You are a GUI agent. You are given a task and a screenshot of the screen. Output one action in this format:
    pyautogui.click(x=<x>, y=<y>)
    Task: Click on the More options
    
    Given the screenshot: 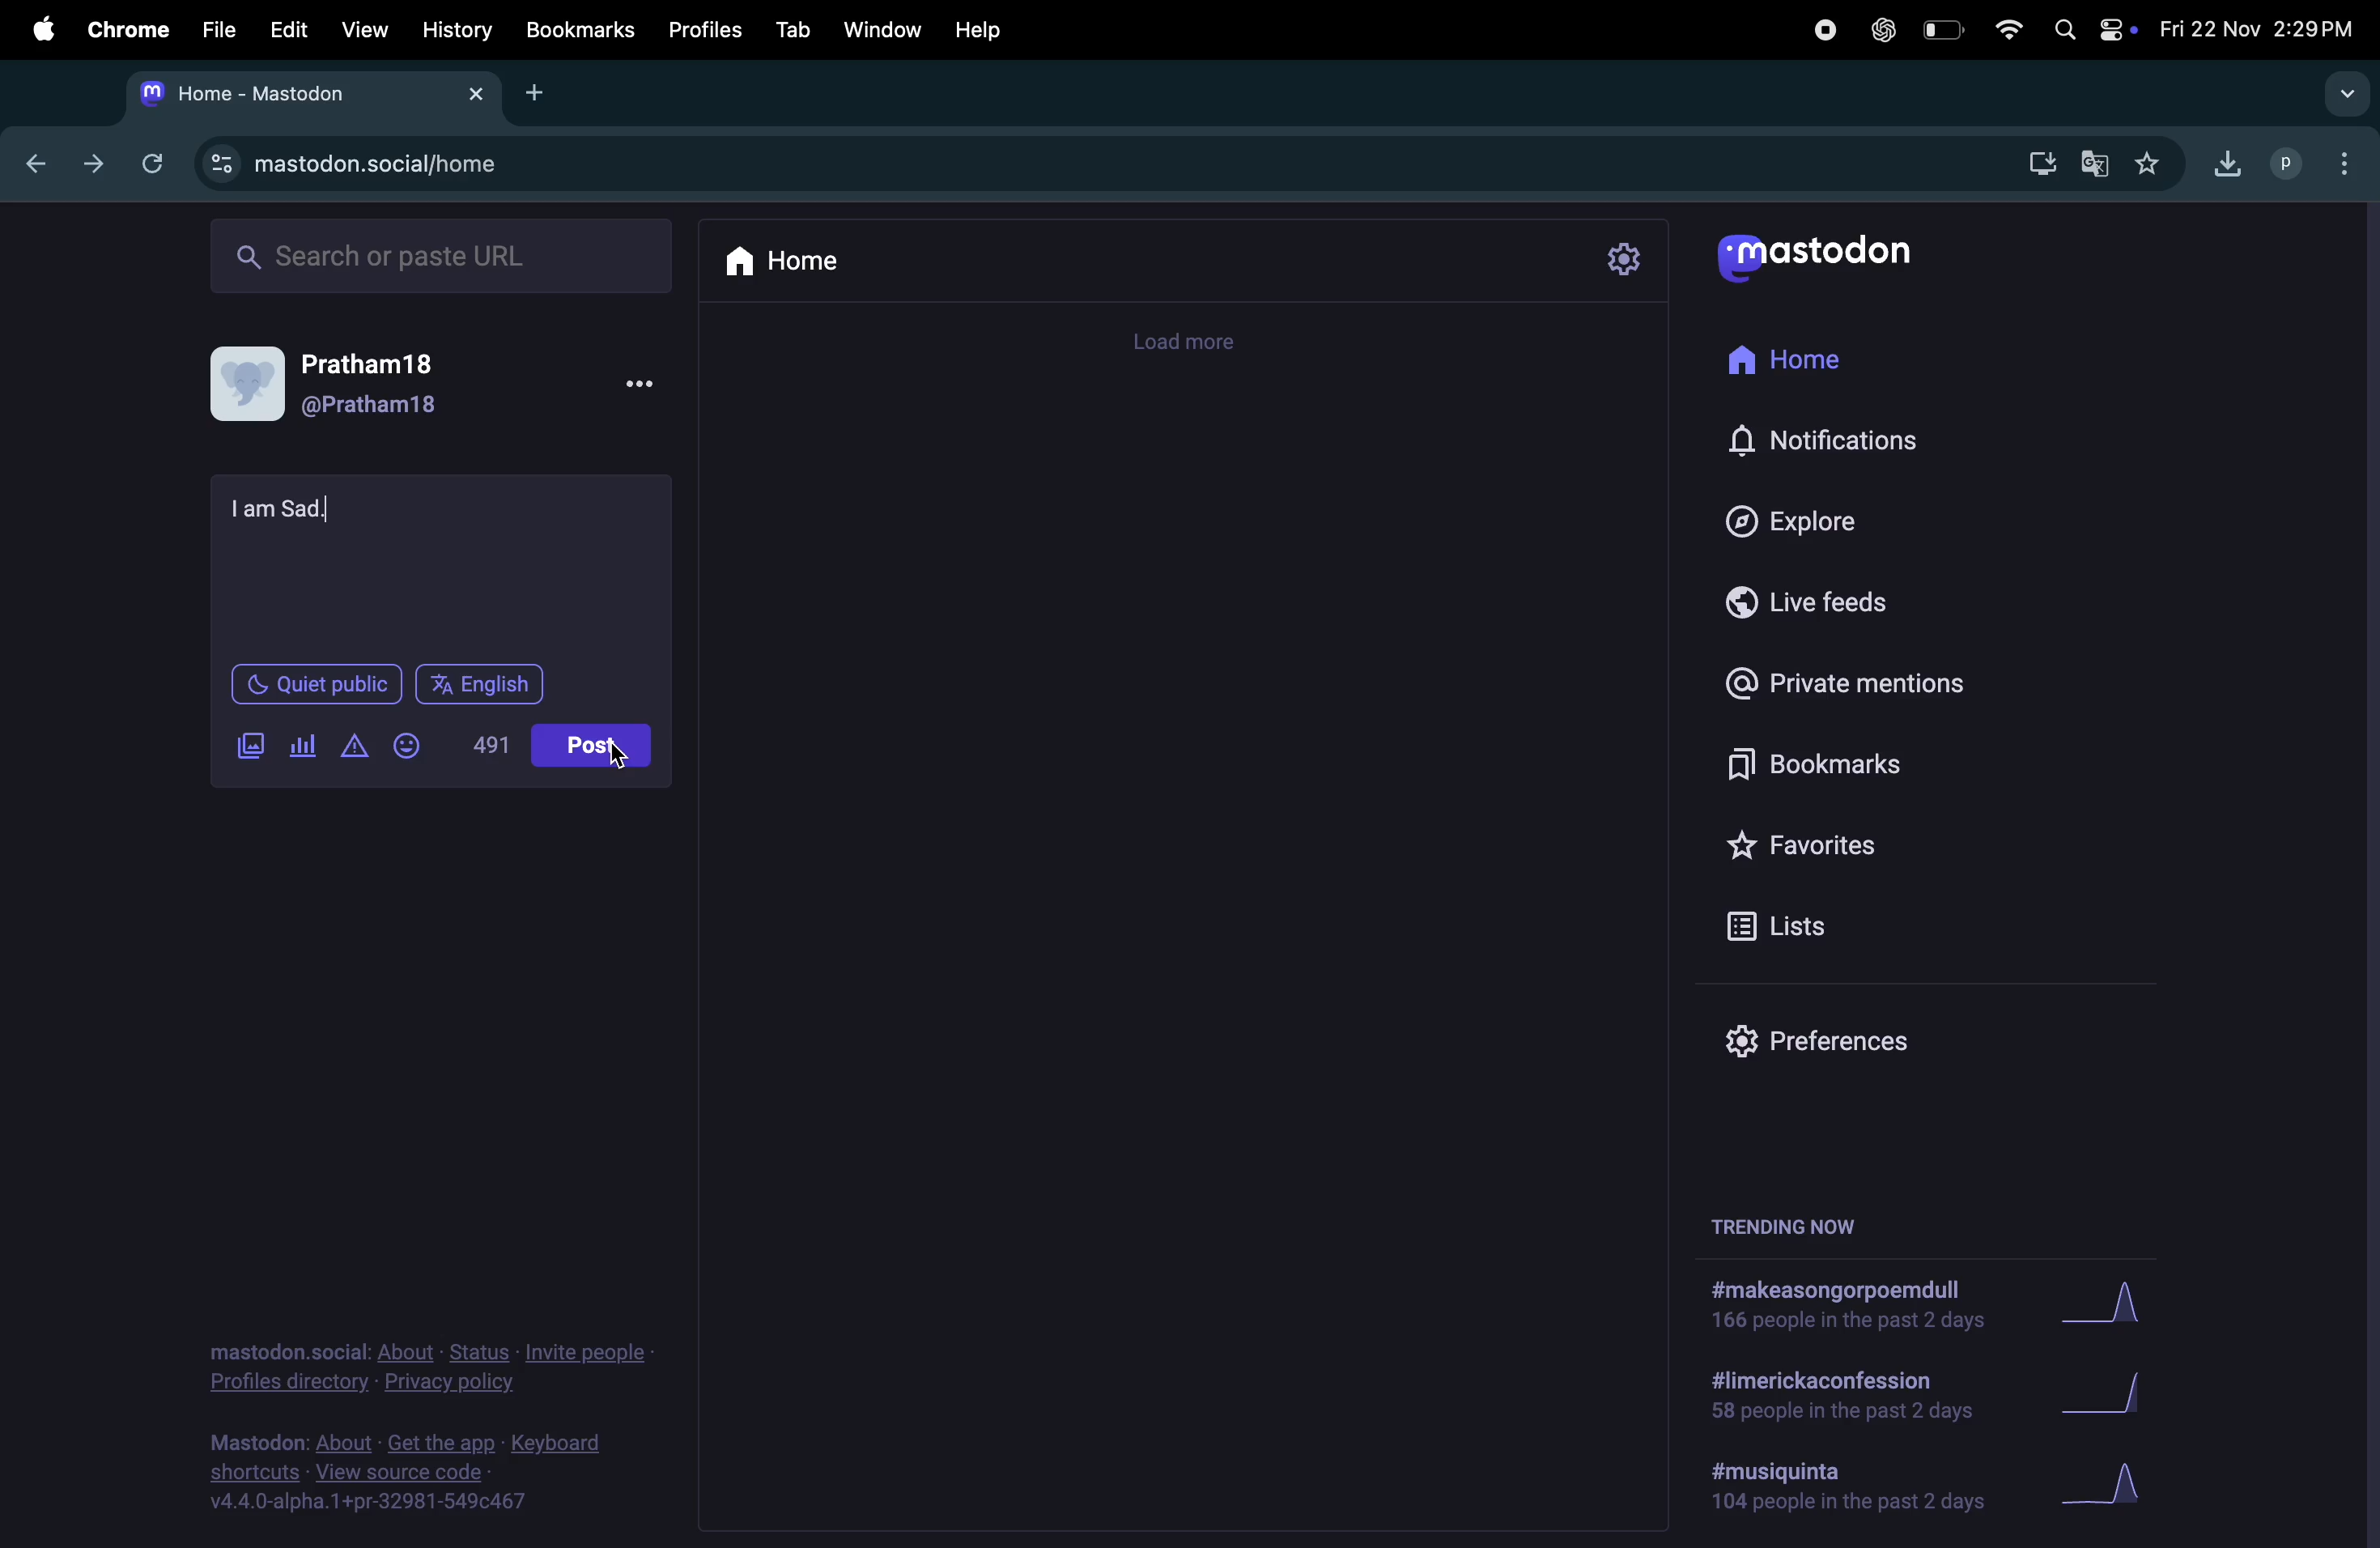 What is the action you would take?
    pyautogui.click(x=640, y=382)
    